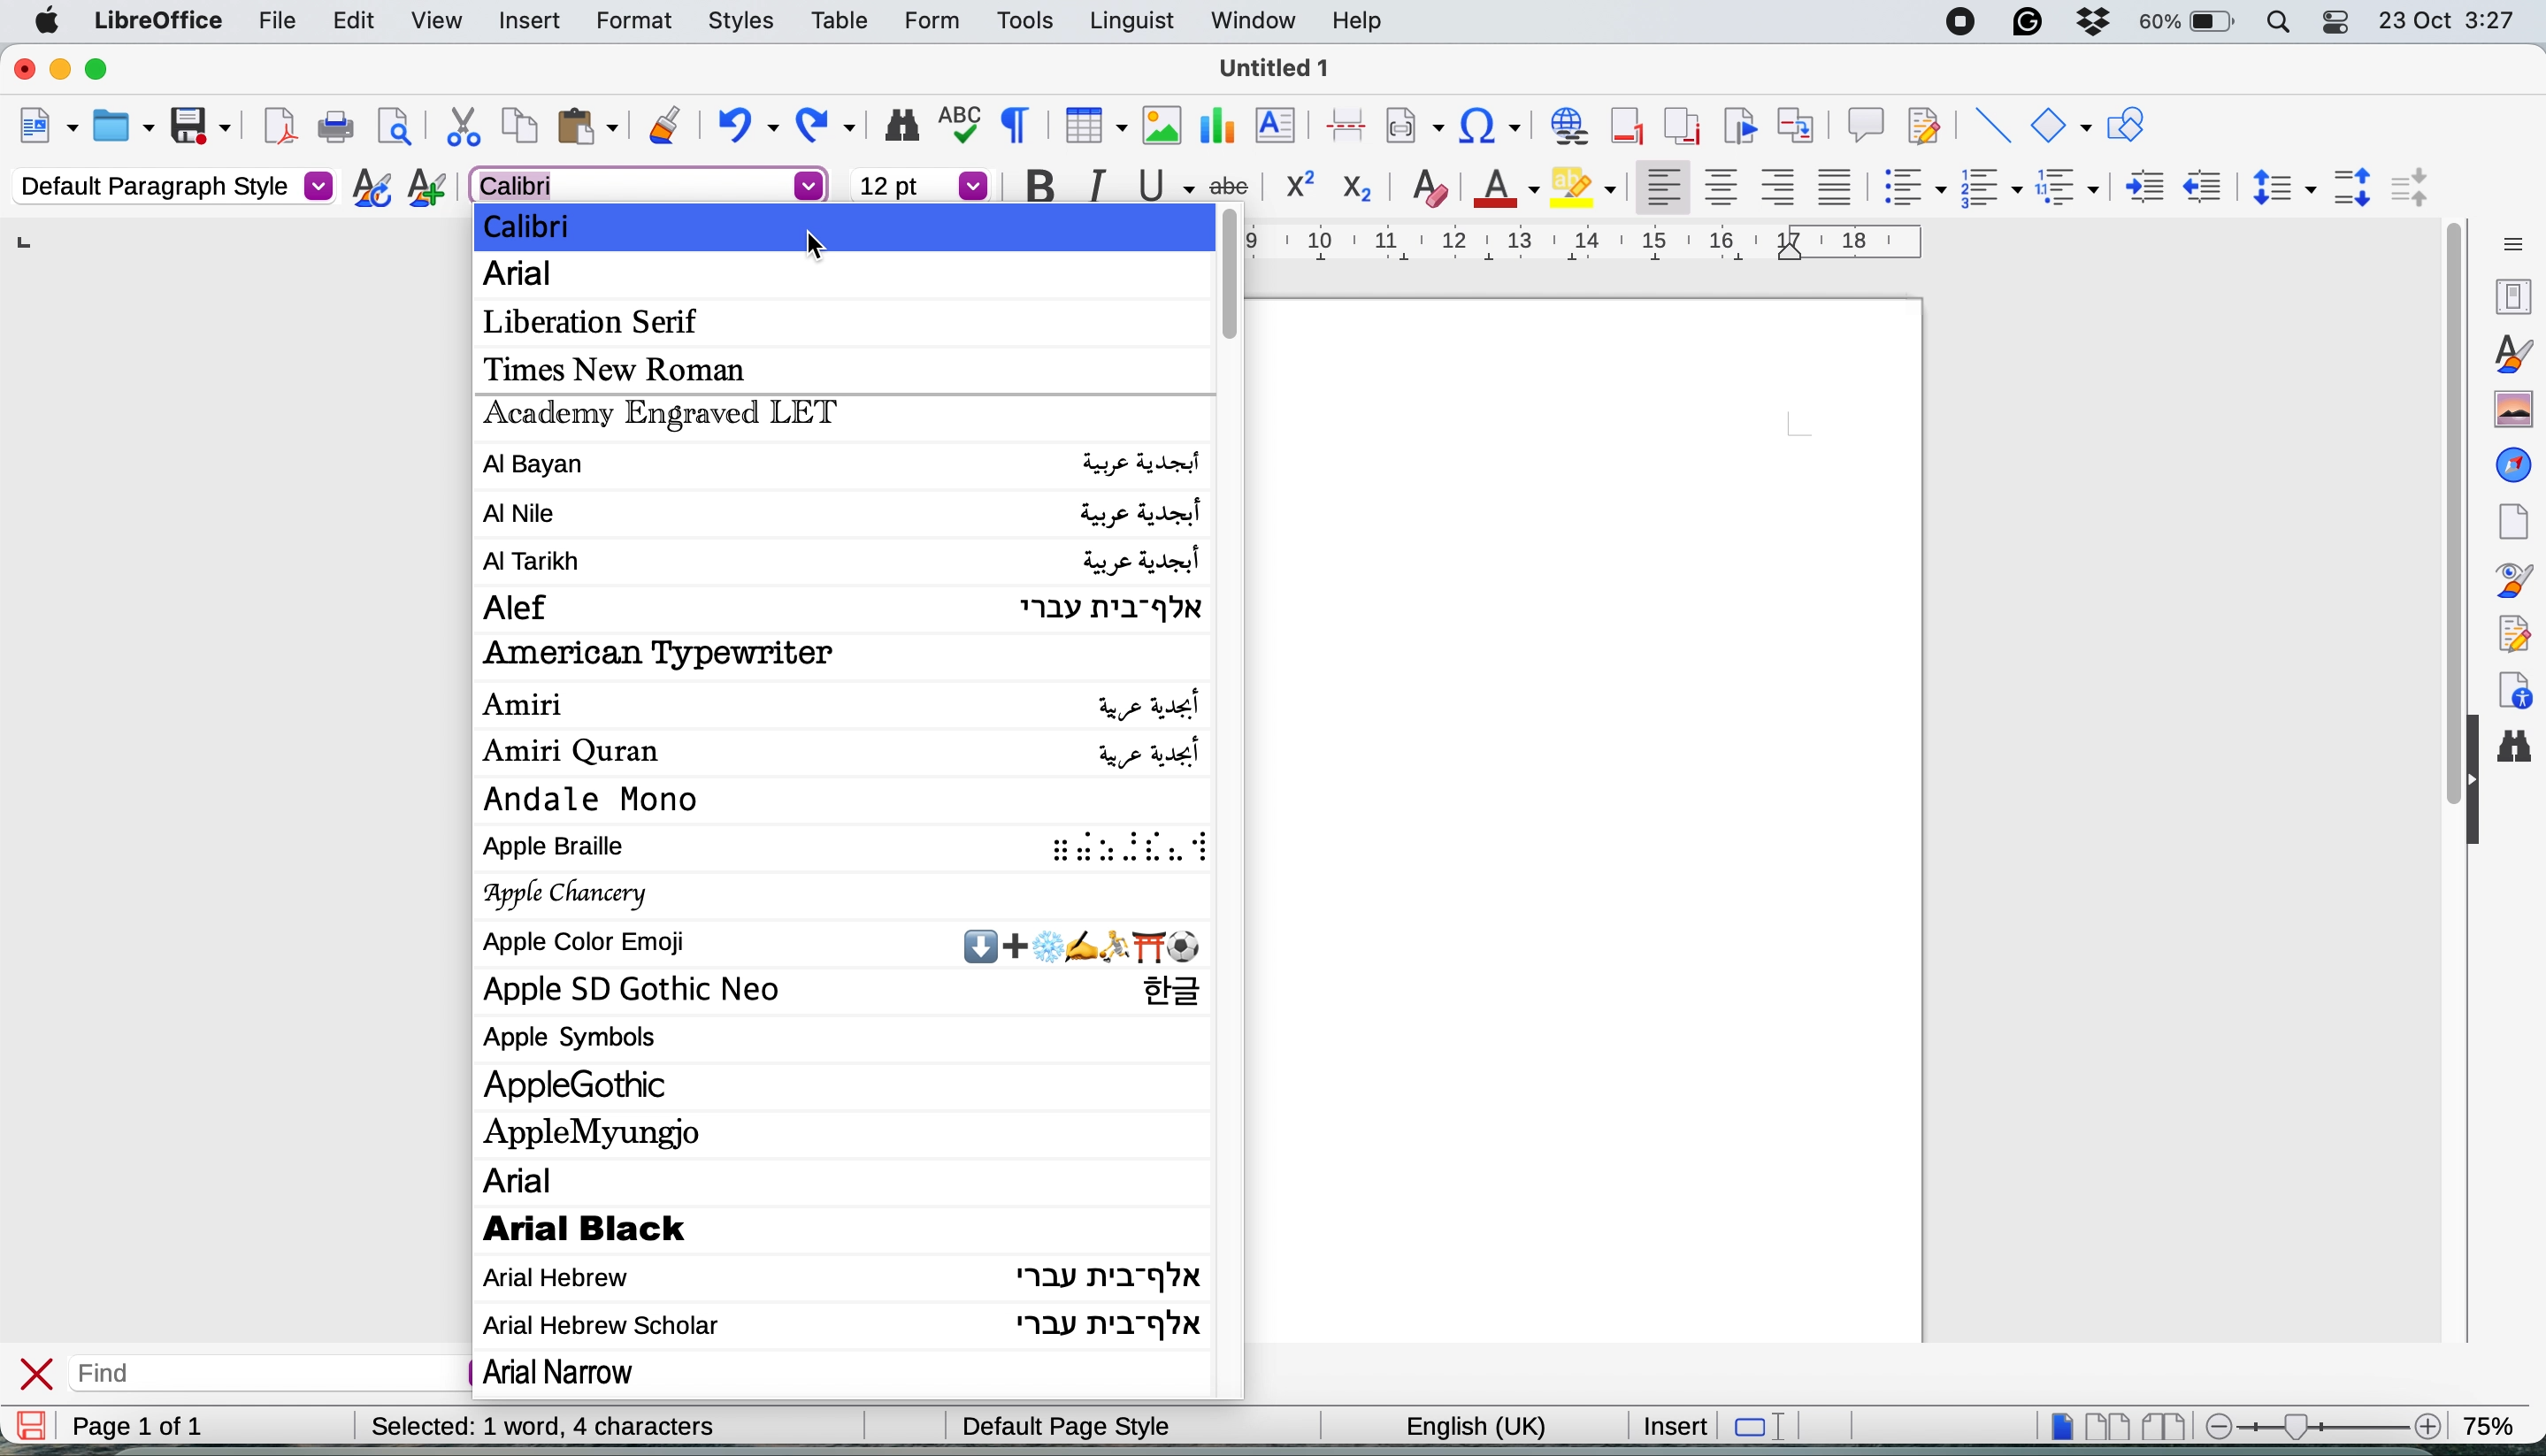 The height and width of the screenshot is (1456, 2546). What do you see at coordinates (2522, 756) in the screenshot?
I see `find and replace` at bounding box center [2522, 756].